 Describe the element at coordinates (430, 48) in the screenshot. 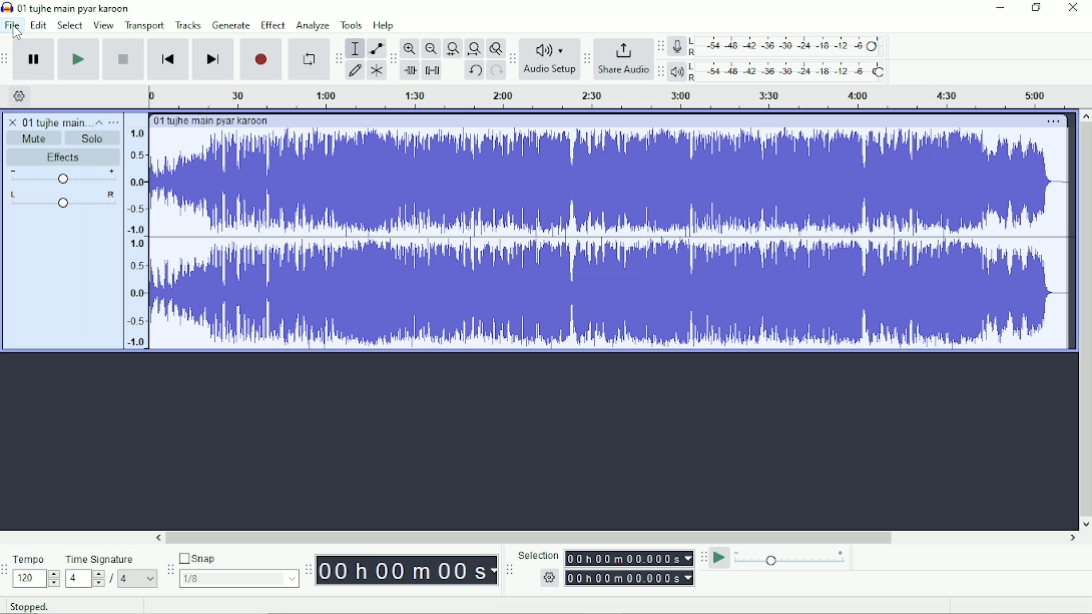

I see `Zoom Out` at that location.